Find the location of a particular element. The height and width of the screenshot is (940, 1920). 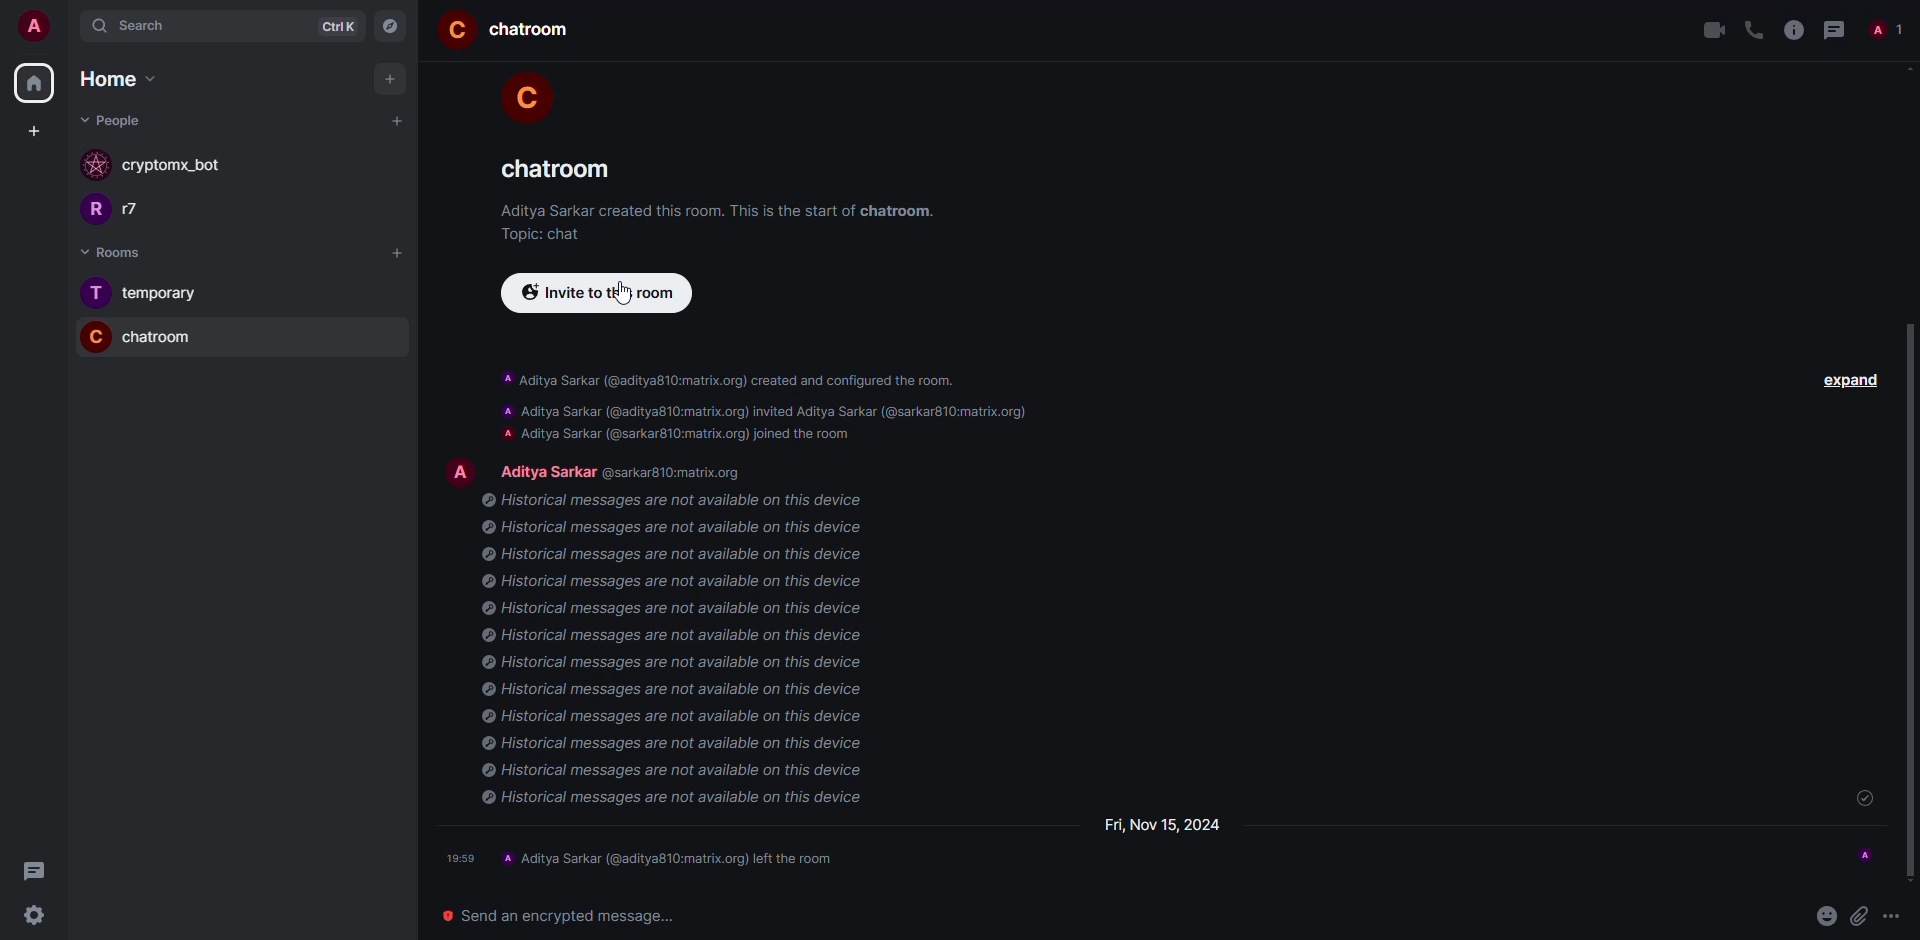

attach is located at coordinates (1859, 914).